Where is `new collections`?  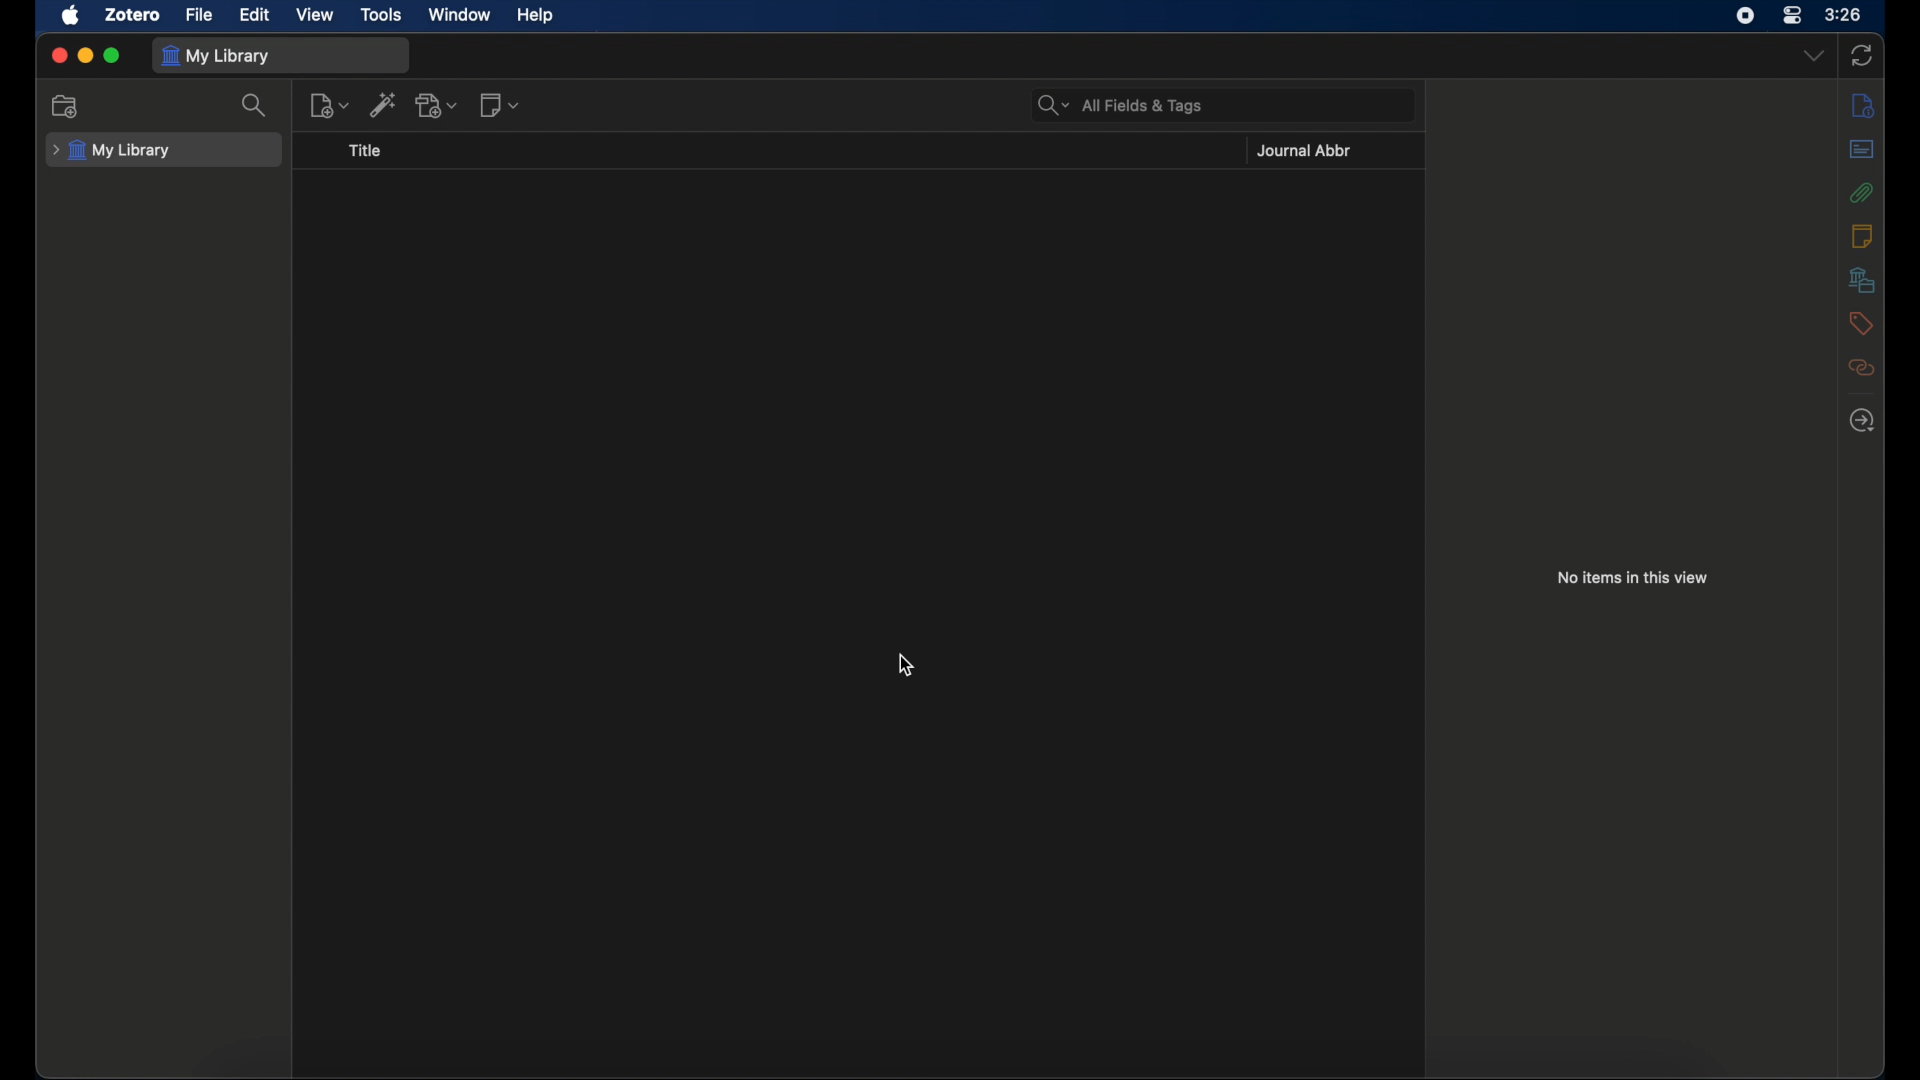 new collections is located at coordinates (65, 106).